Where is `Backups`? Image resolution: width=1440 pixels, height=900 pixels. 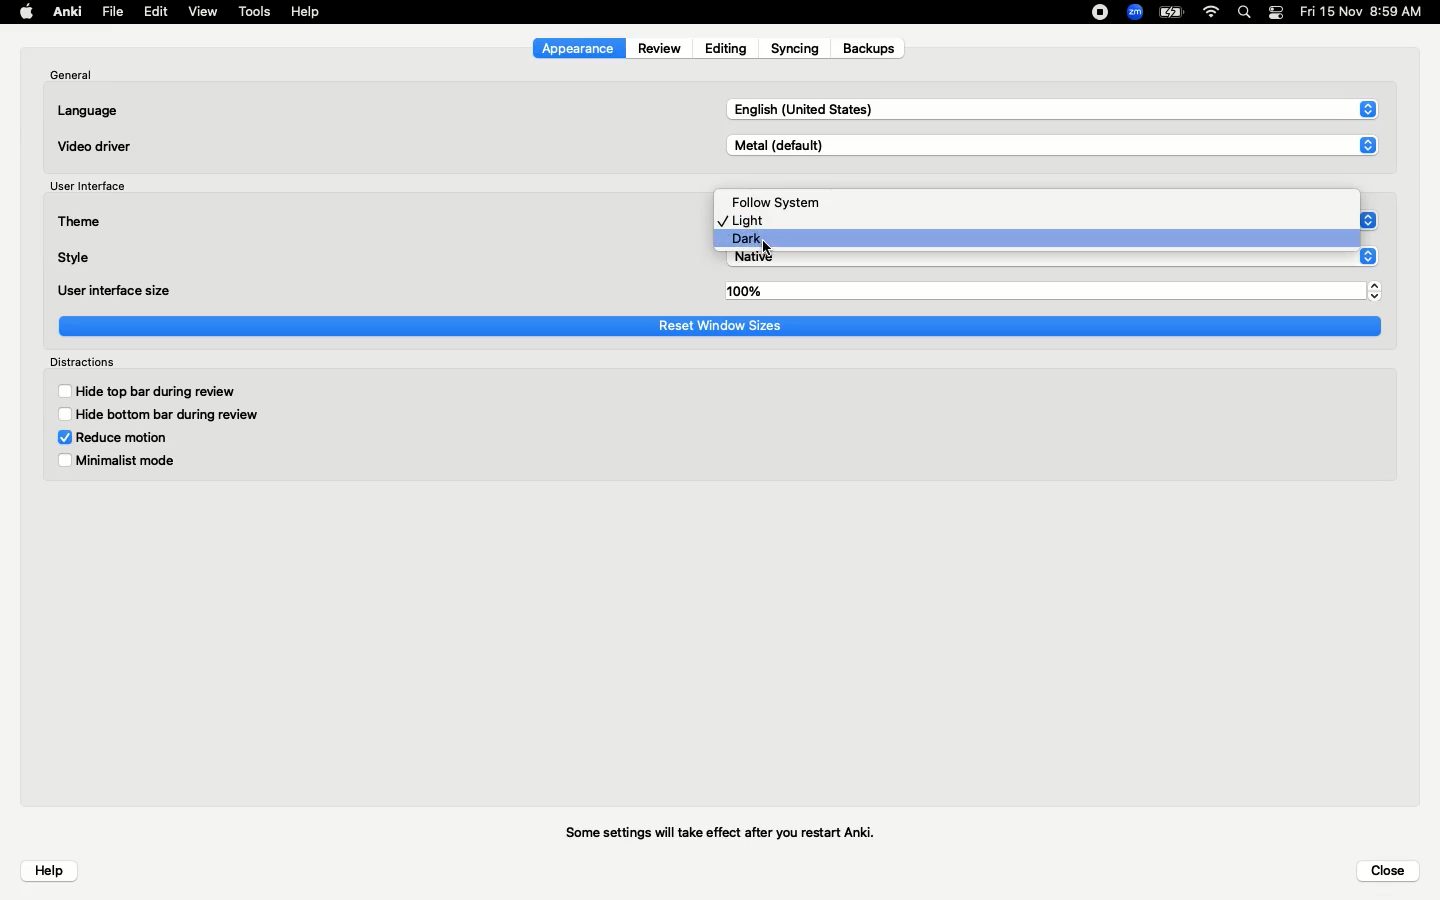
Backups is located at coordinates (867, 48).